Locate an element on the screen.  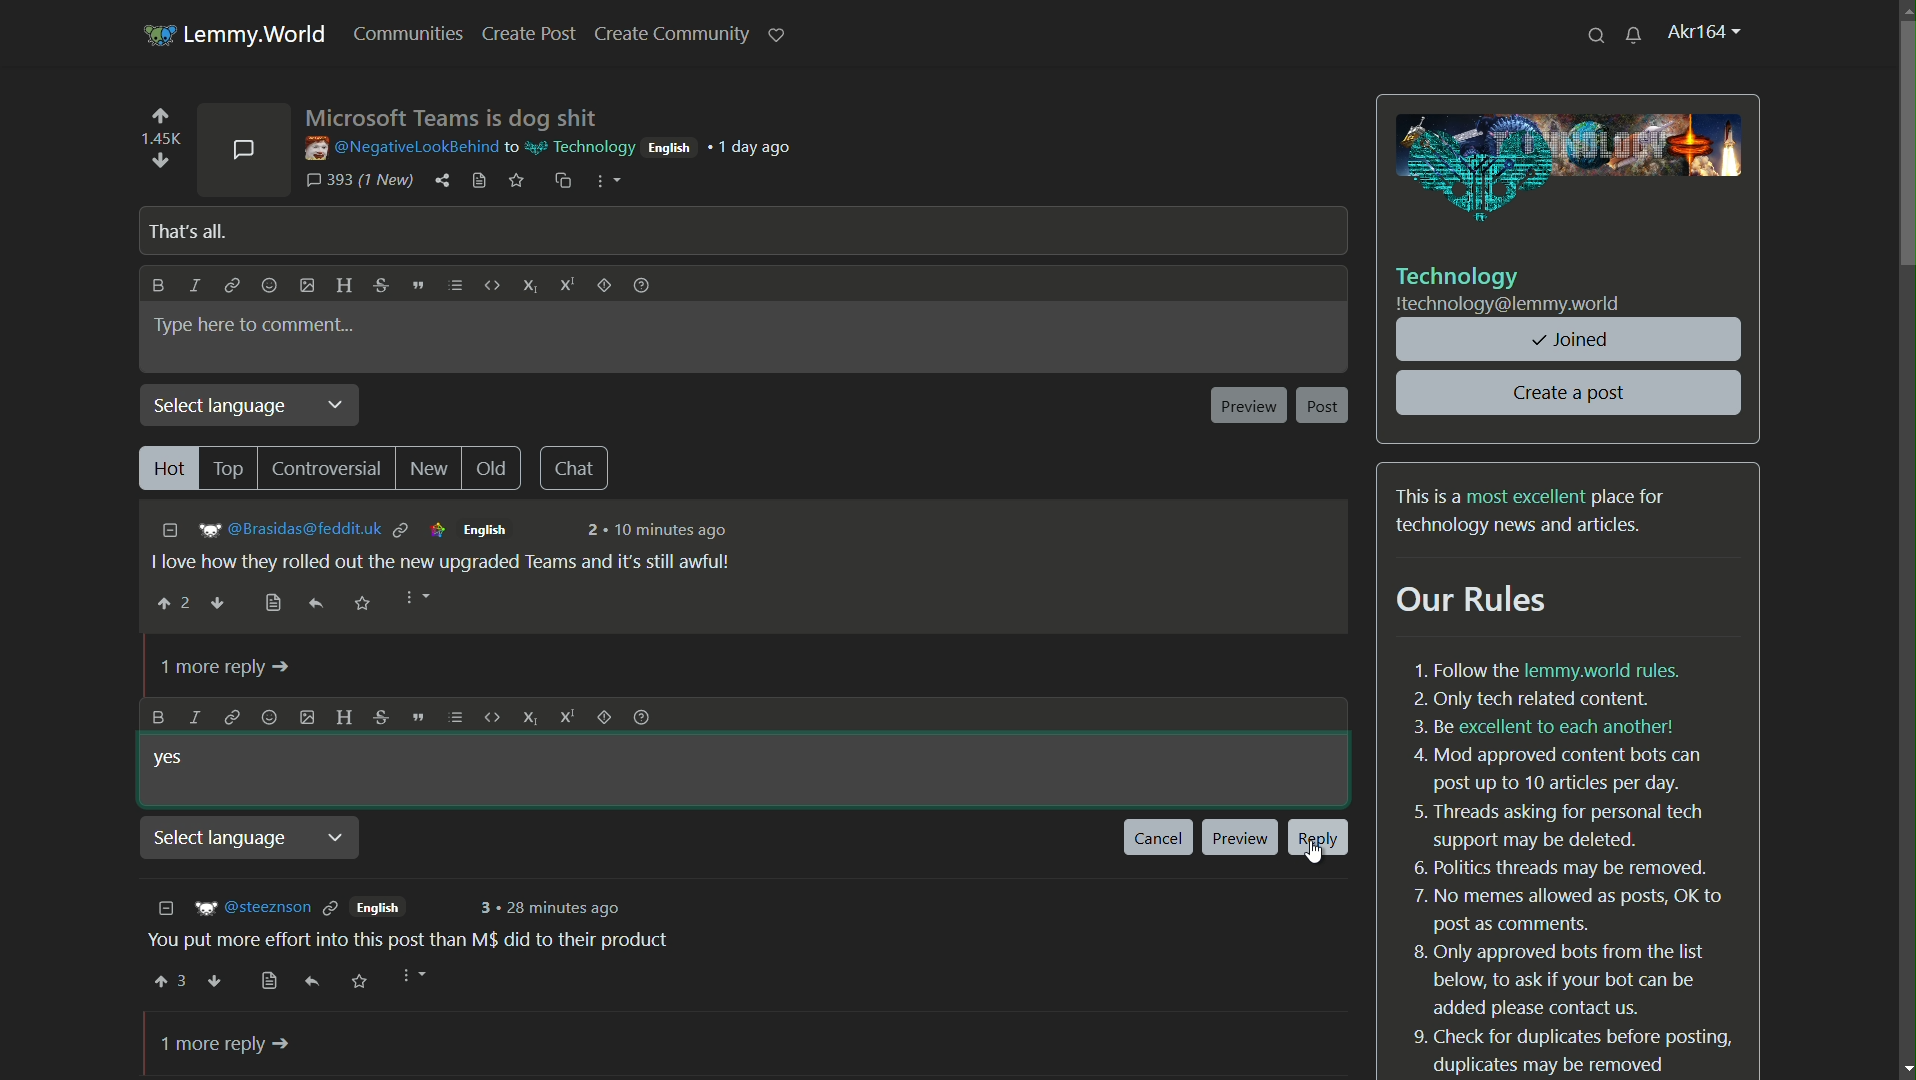
reply is located at coordinates (1318, 840).